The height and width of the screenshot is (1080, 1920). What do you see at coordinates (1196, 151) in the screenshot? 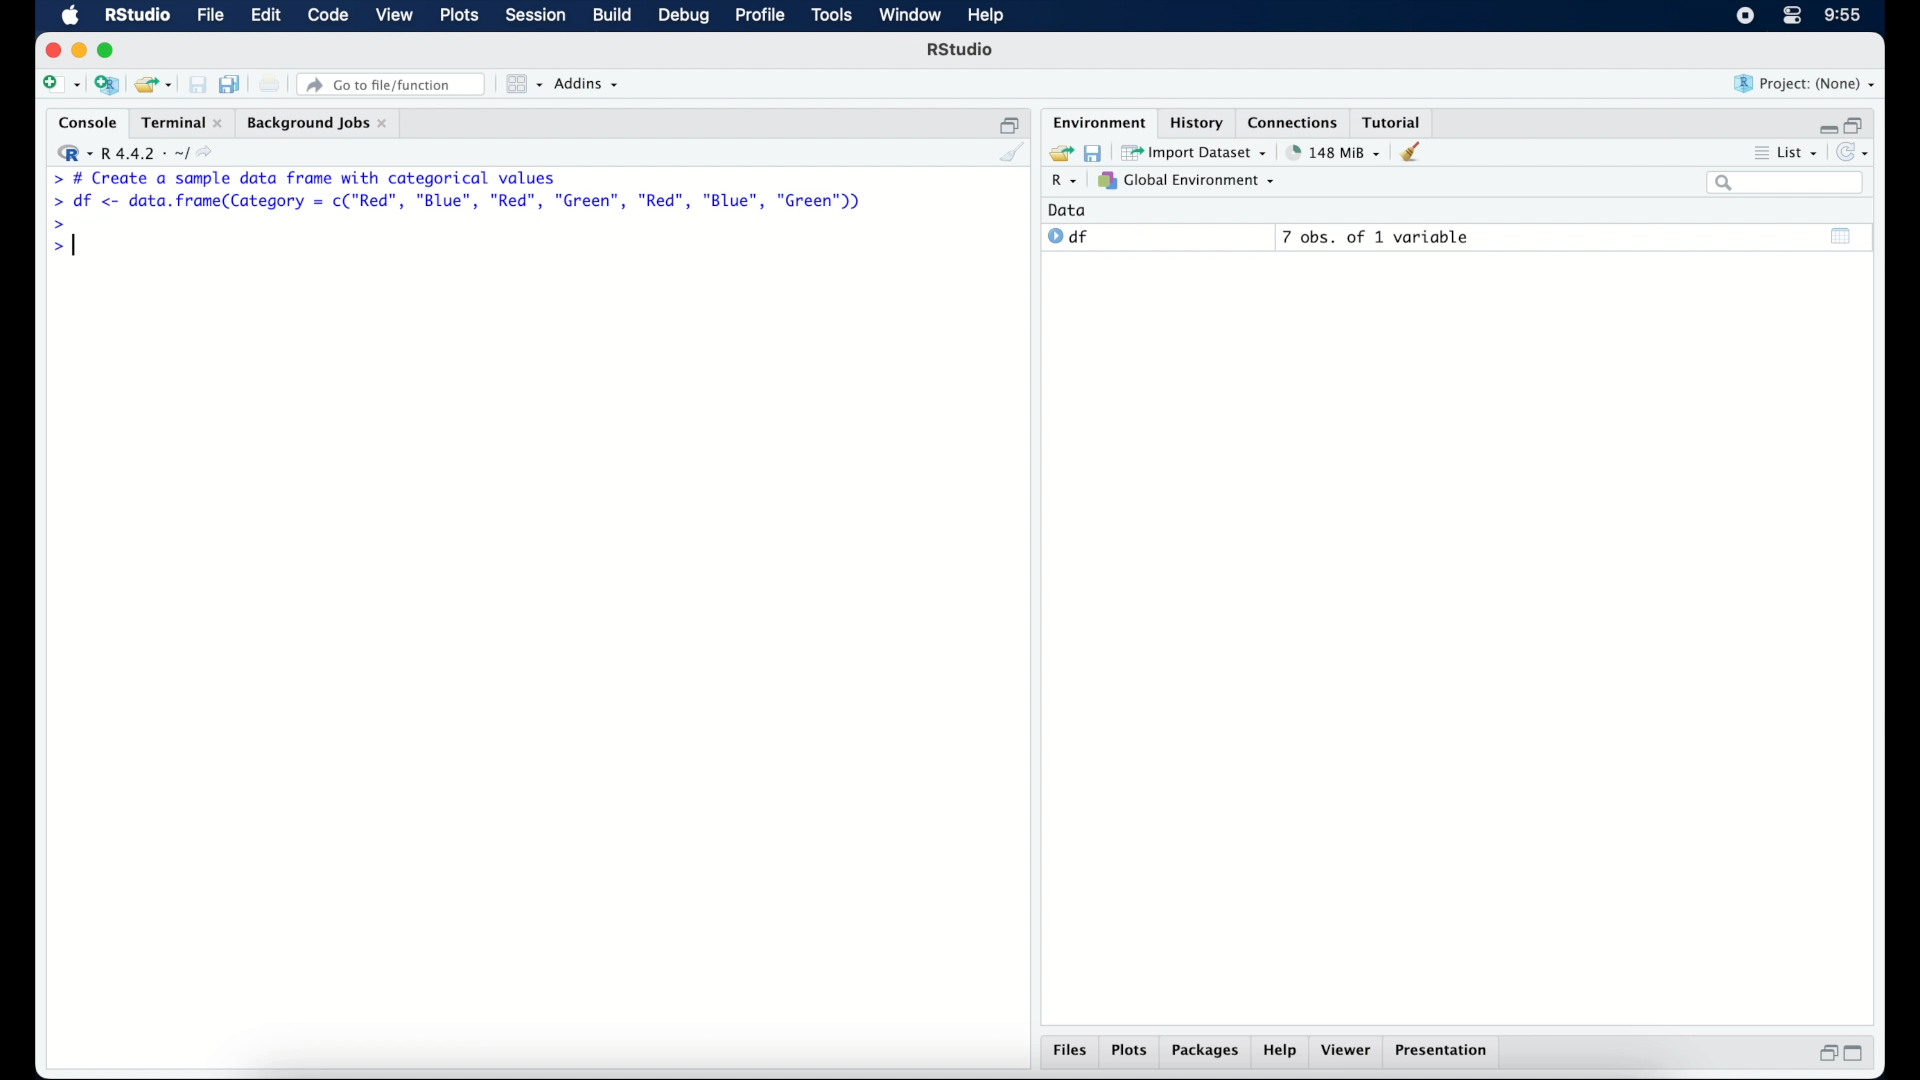
I see `import dataset` at bounding box center [1196, 151].